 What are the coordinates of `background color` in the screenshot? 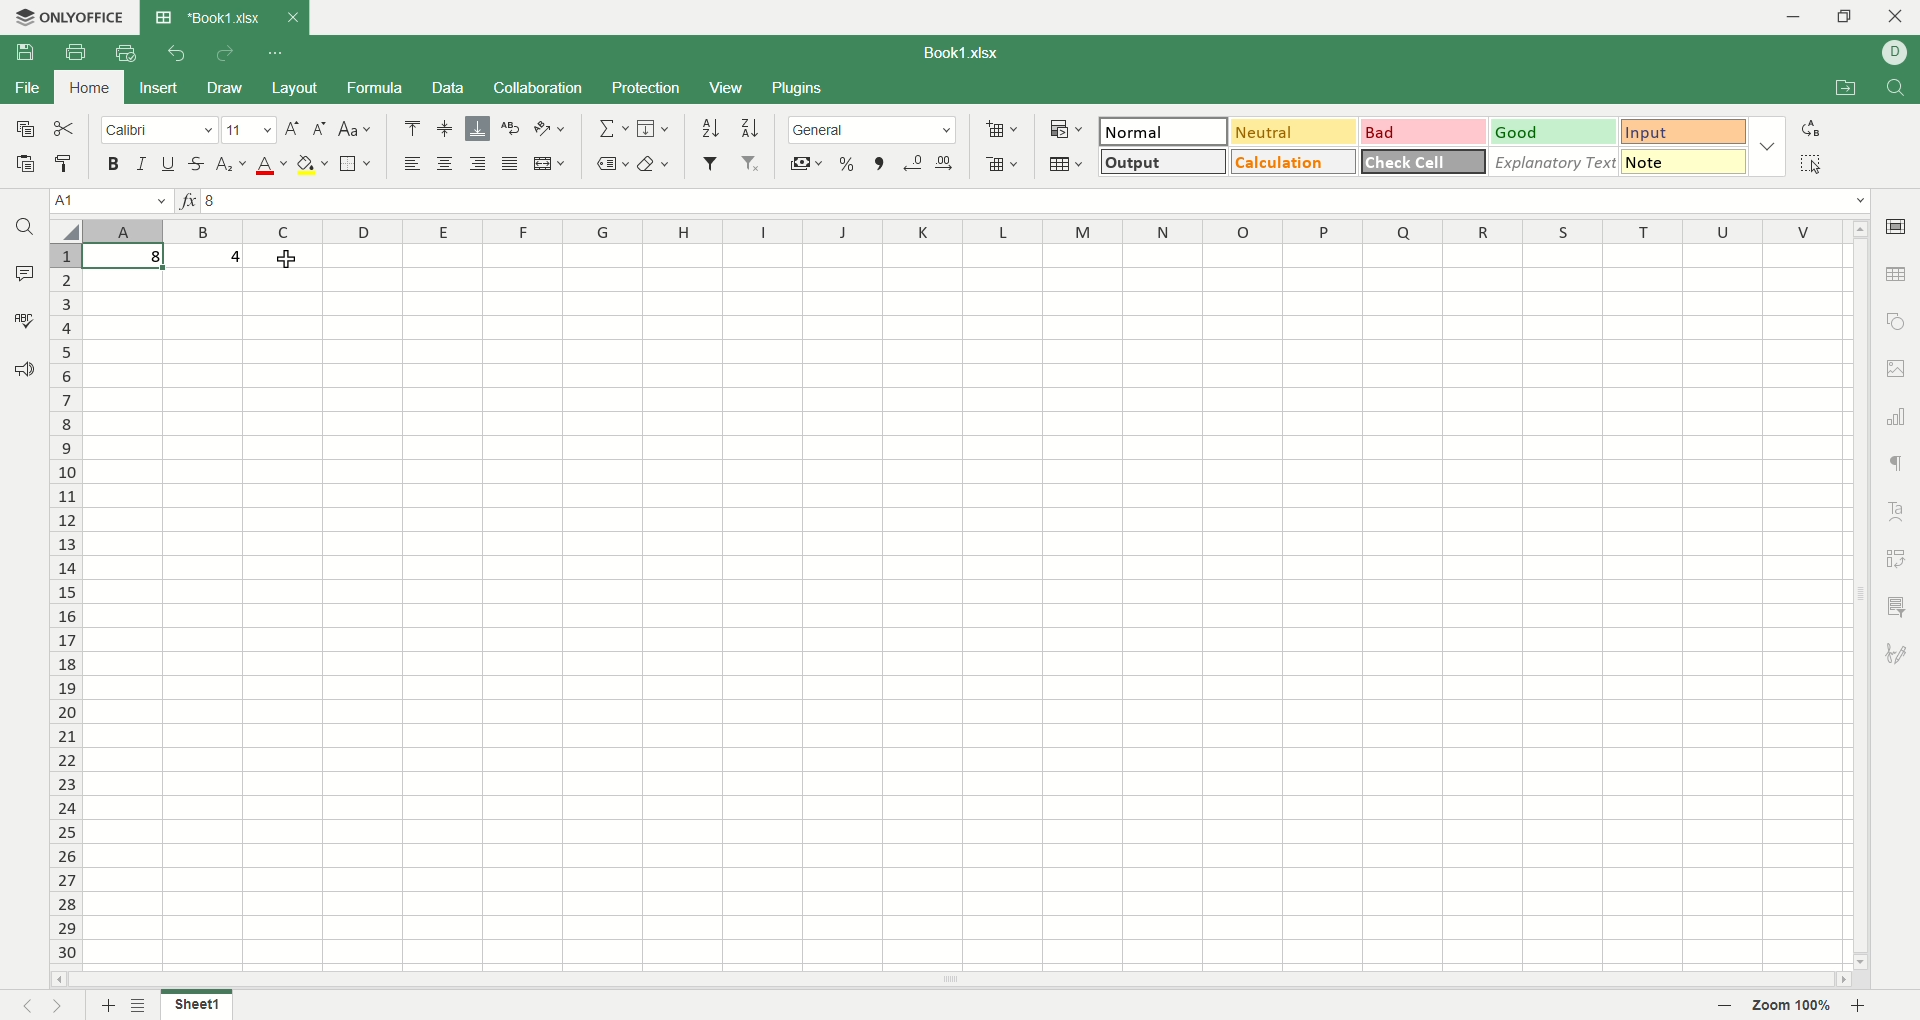 It's located at (313, 165).